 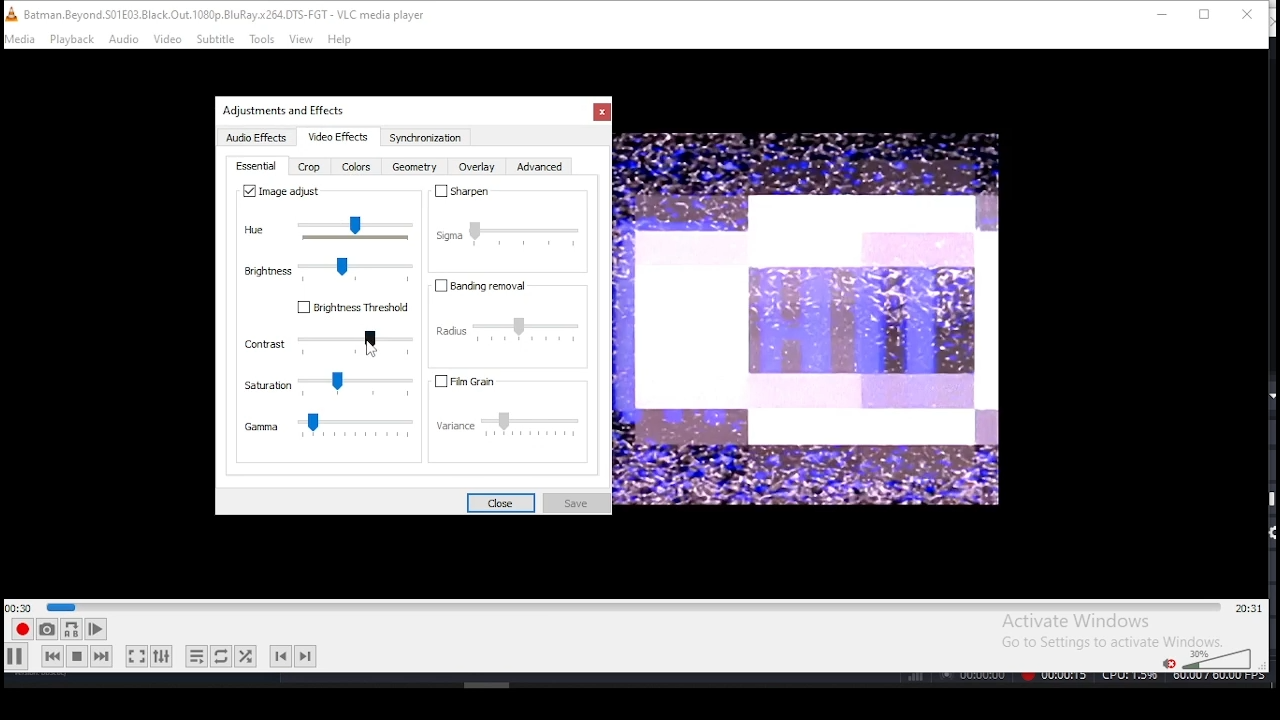 I want to click on essential, so click(x=258, y=167).